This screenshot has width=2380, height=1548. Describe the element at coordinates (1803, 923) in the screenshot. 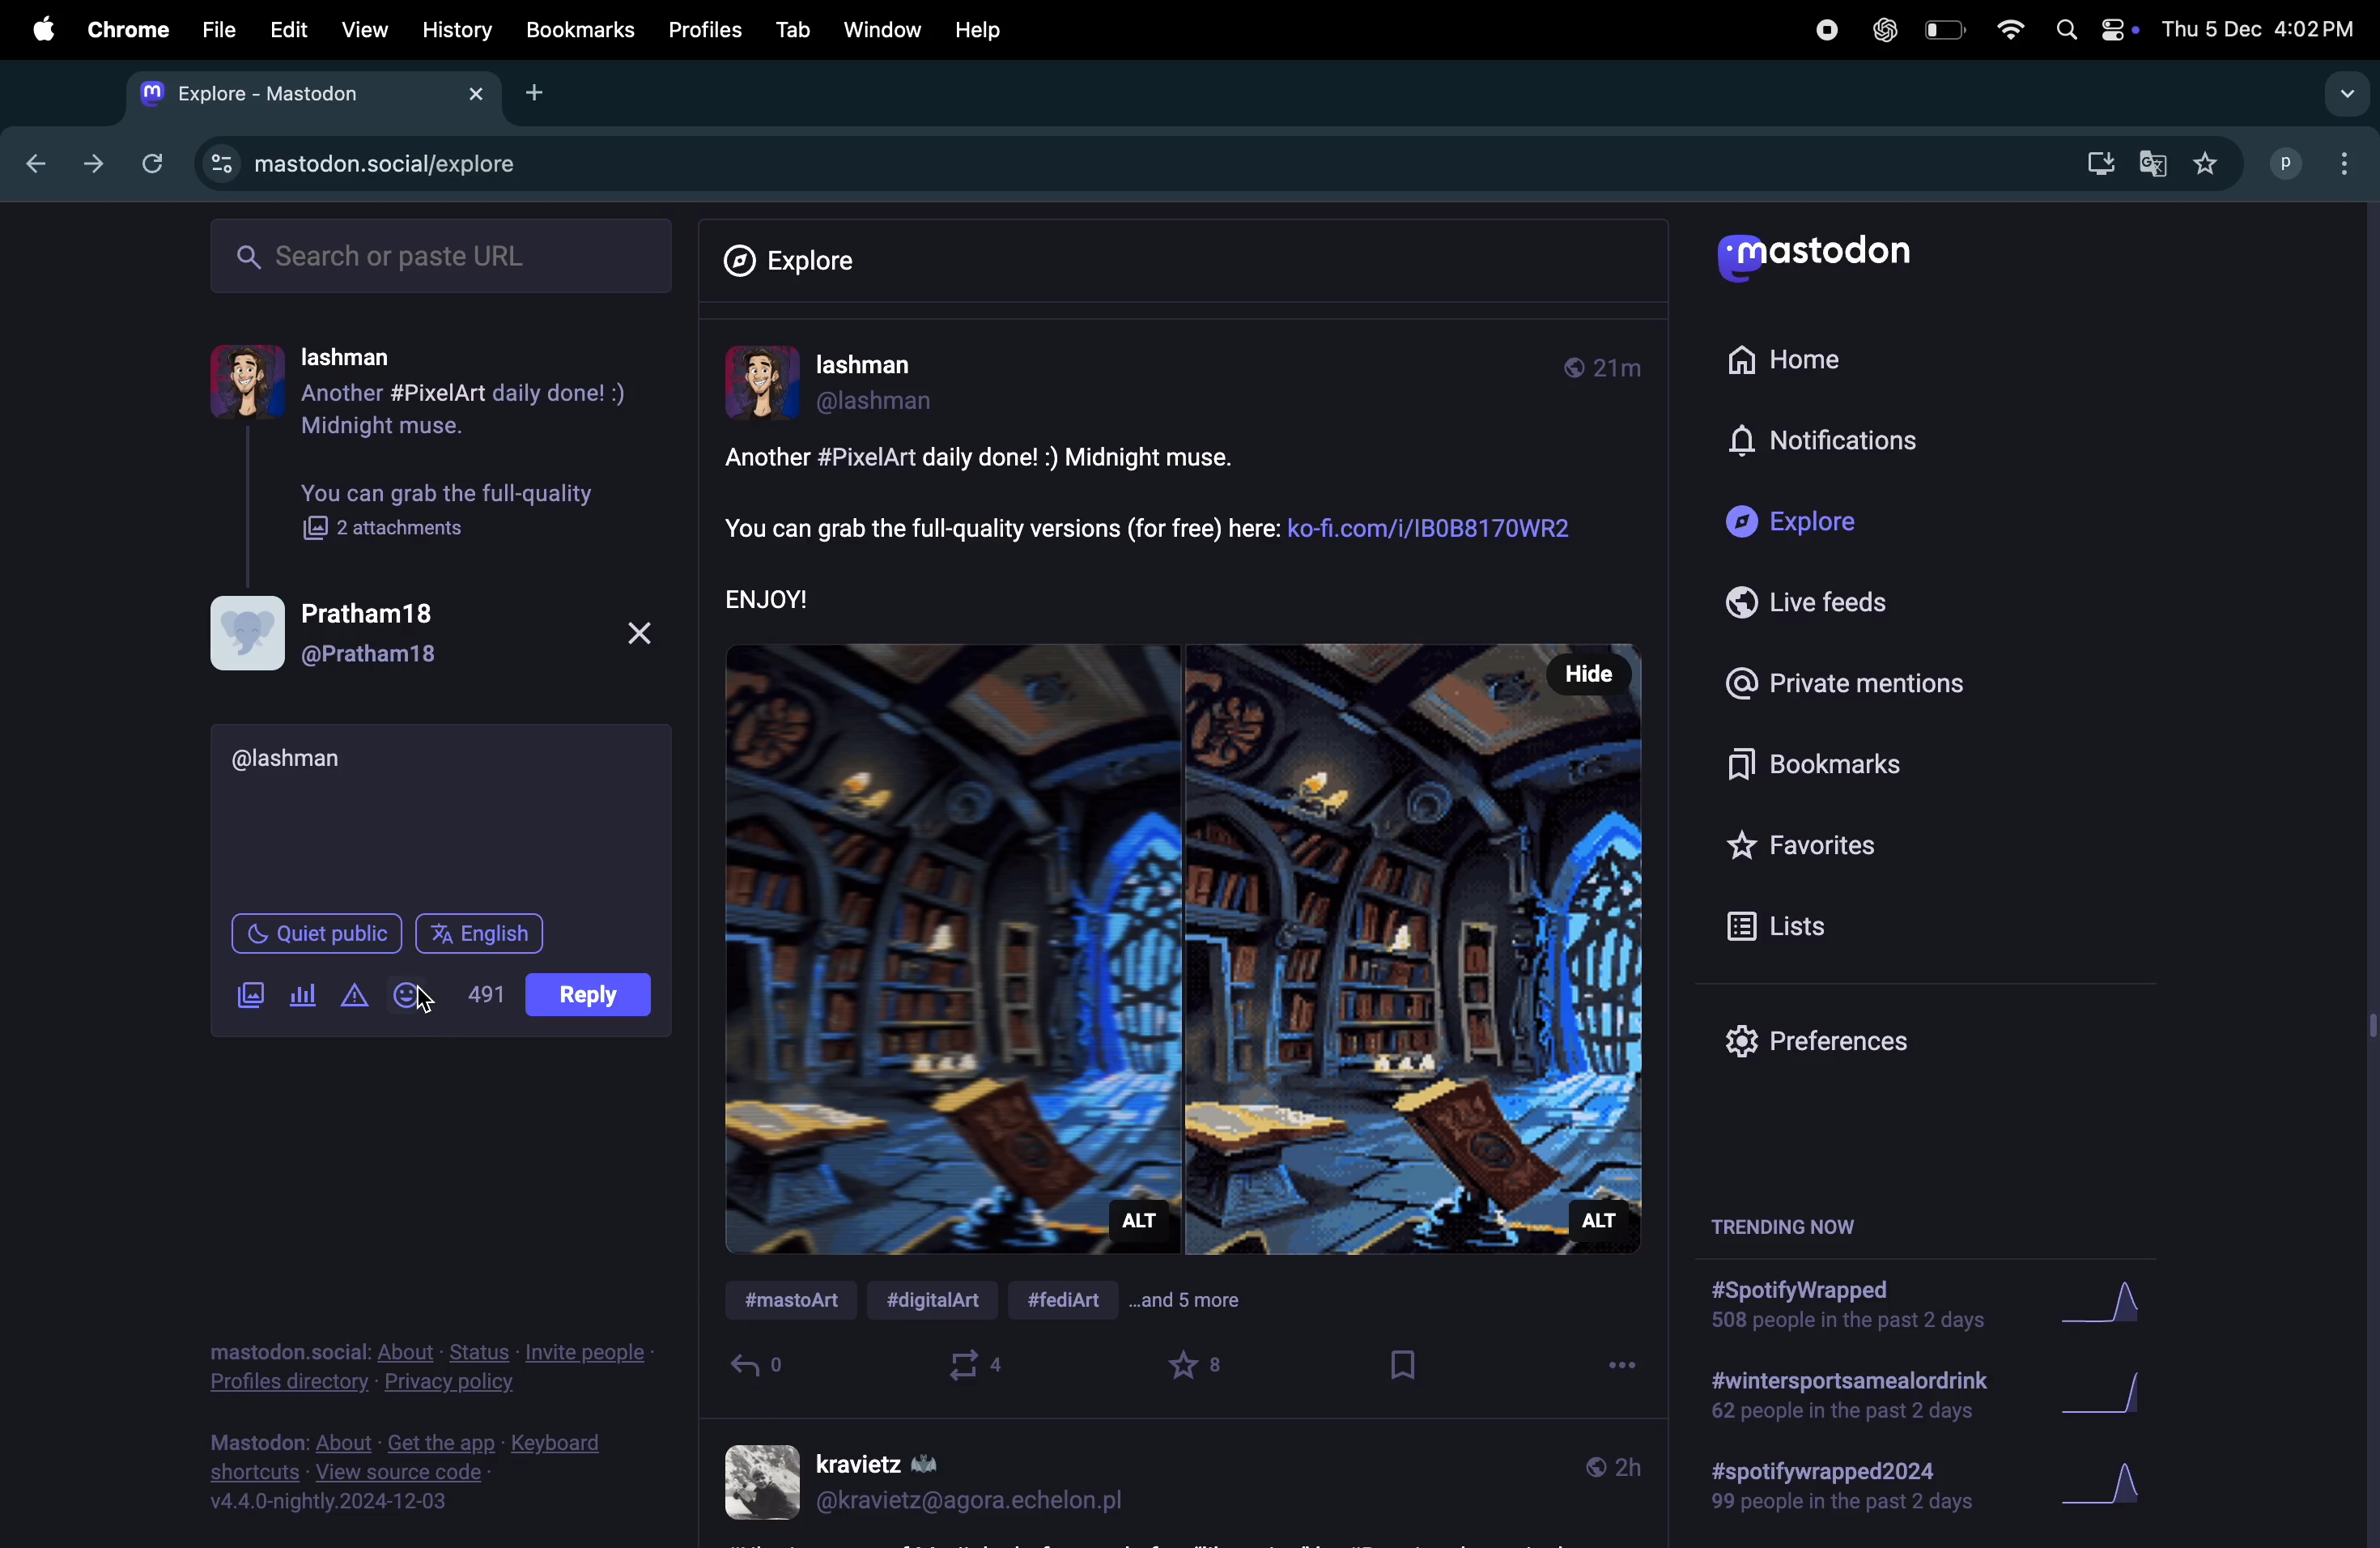

I see `lists` at that location.